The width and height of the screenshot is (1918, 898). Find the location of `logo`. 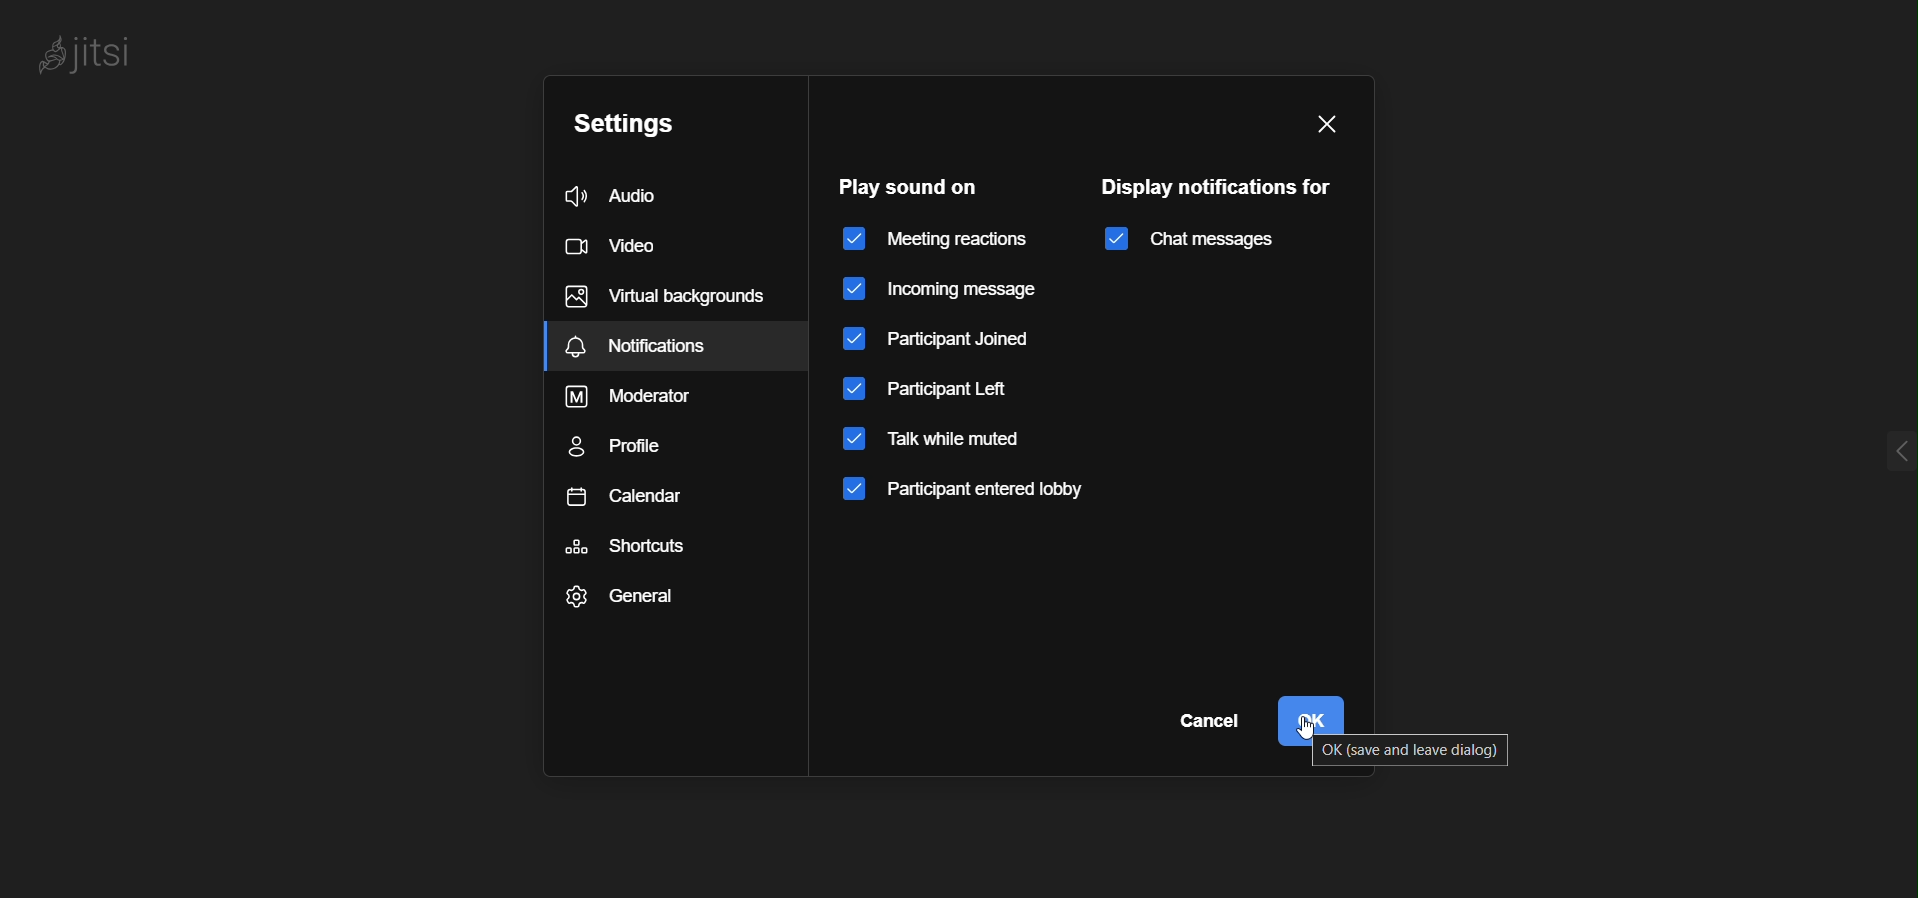

logo is located at coordinates (110, 56).